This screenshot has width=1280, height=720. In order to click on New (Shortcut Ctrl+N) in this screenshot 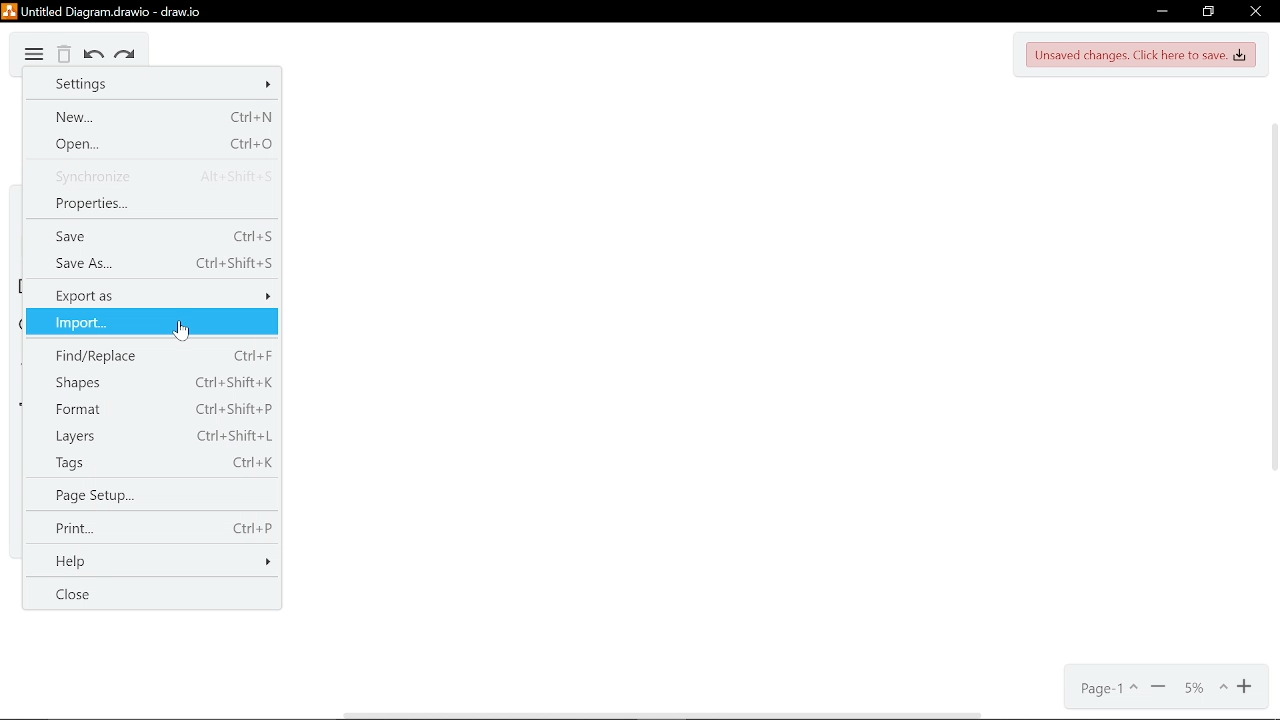, I will do `click(155, 115)`.